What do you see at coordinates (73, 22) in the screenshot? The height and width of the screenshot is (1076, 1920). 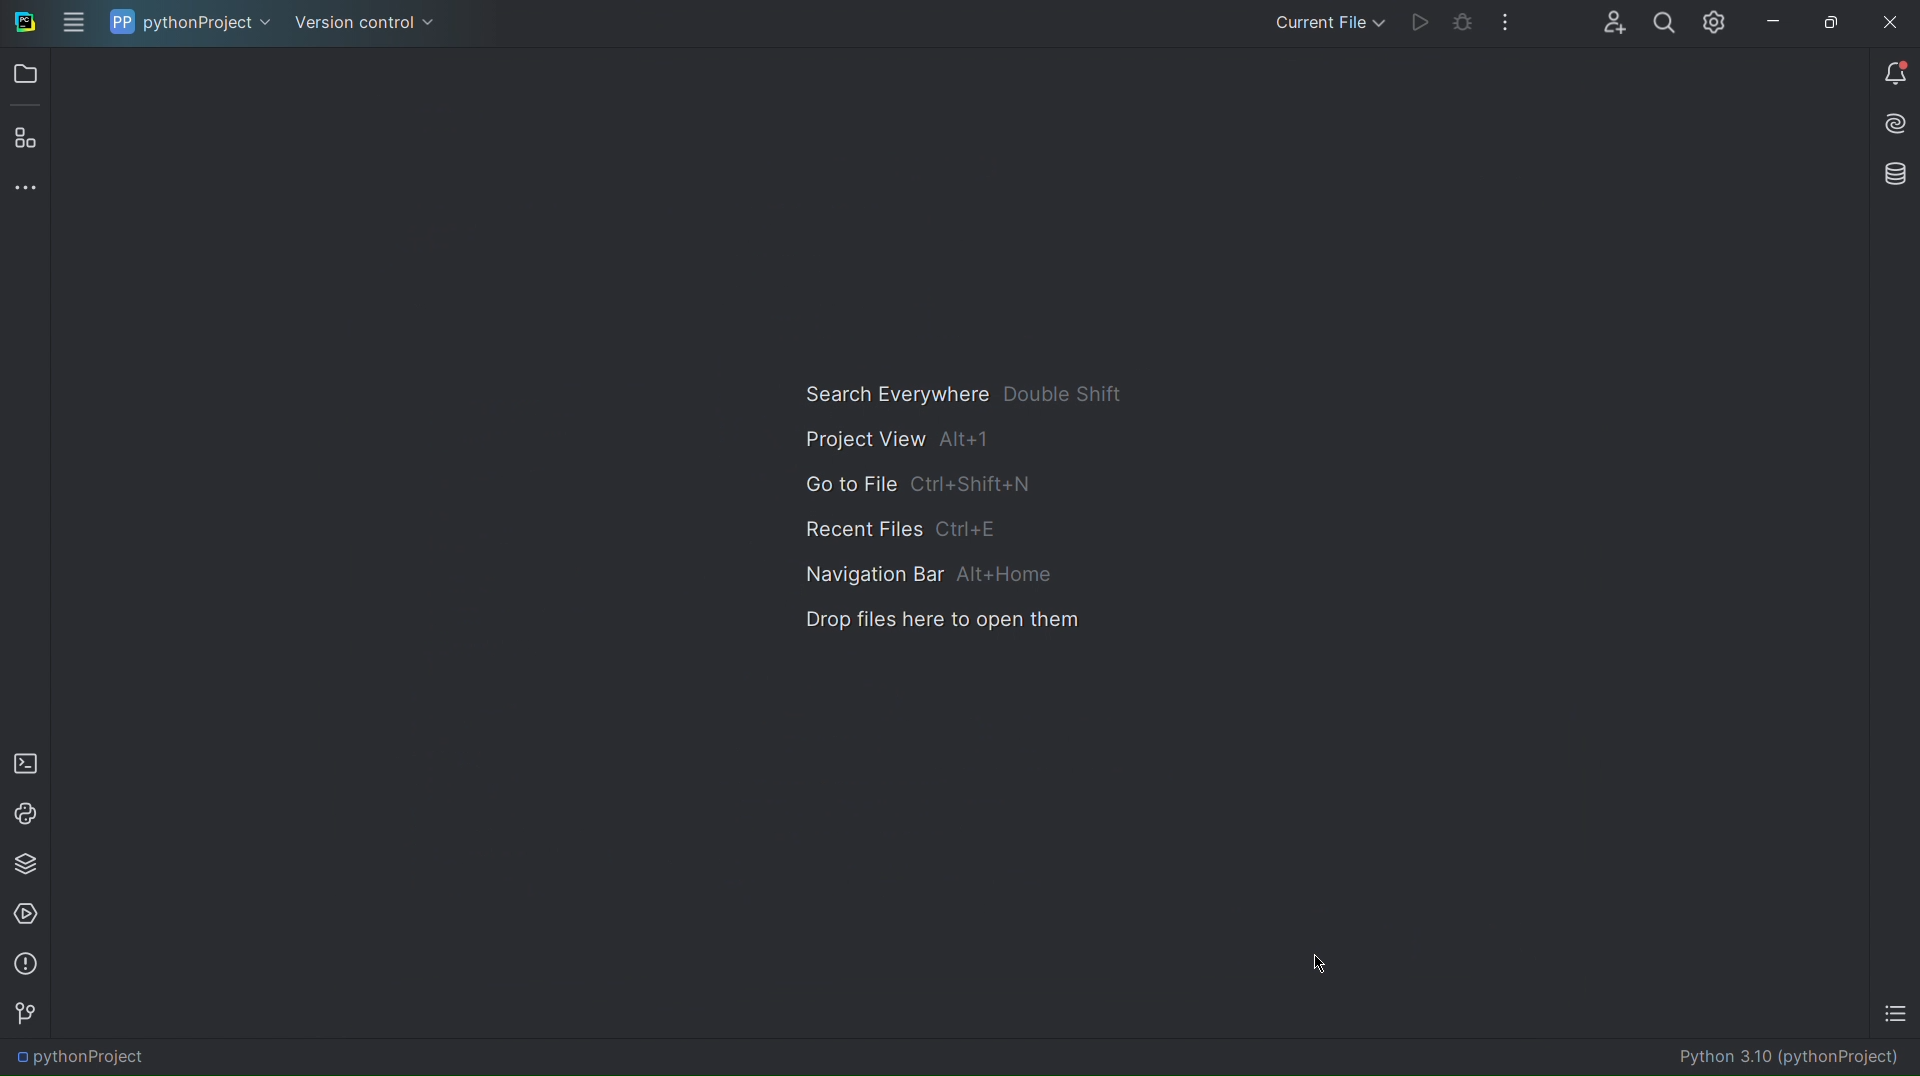 I see `Application Menu` at bounding box center [73, 22].